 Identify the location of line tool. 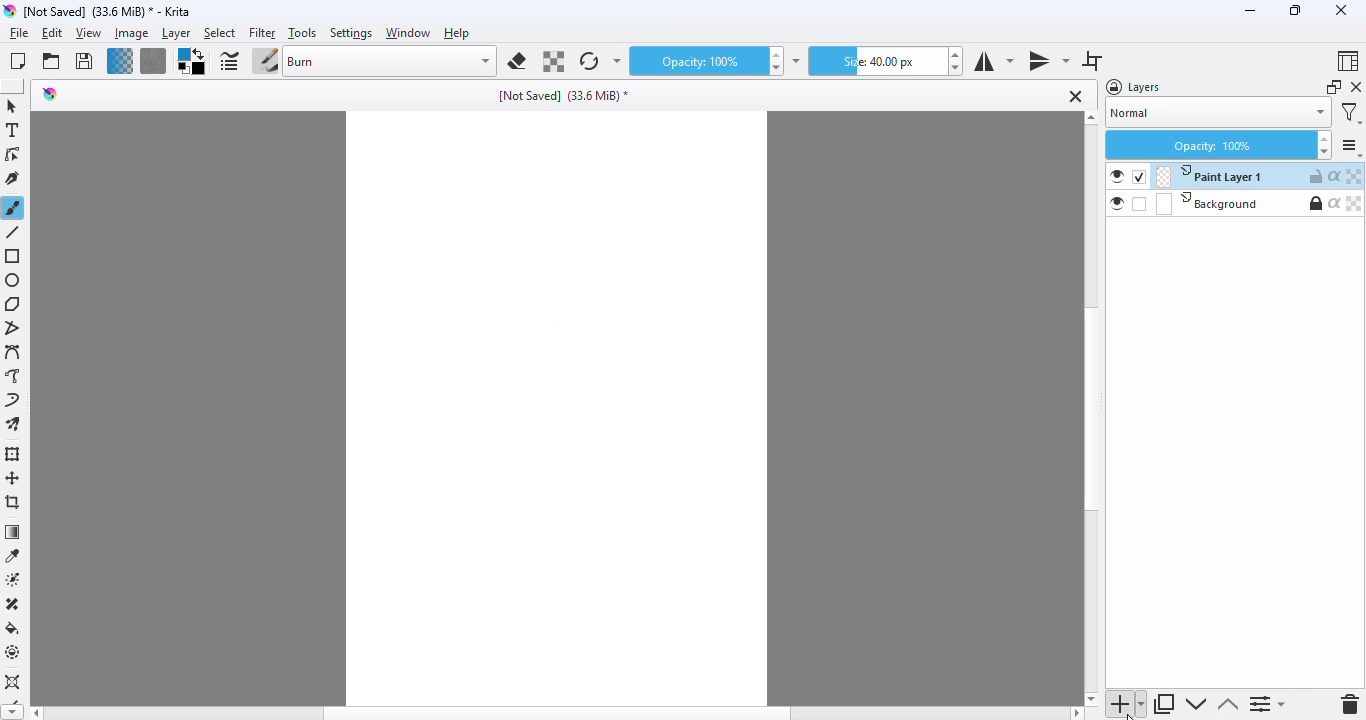
(15, 232).